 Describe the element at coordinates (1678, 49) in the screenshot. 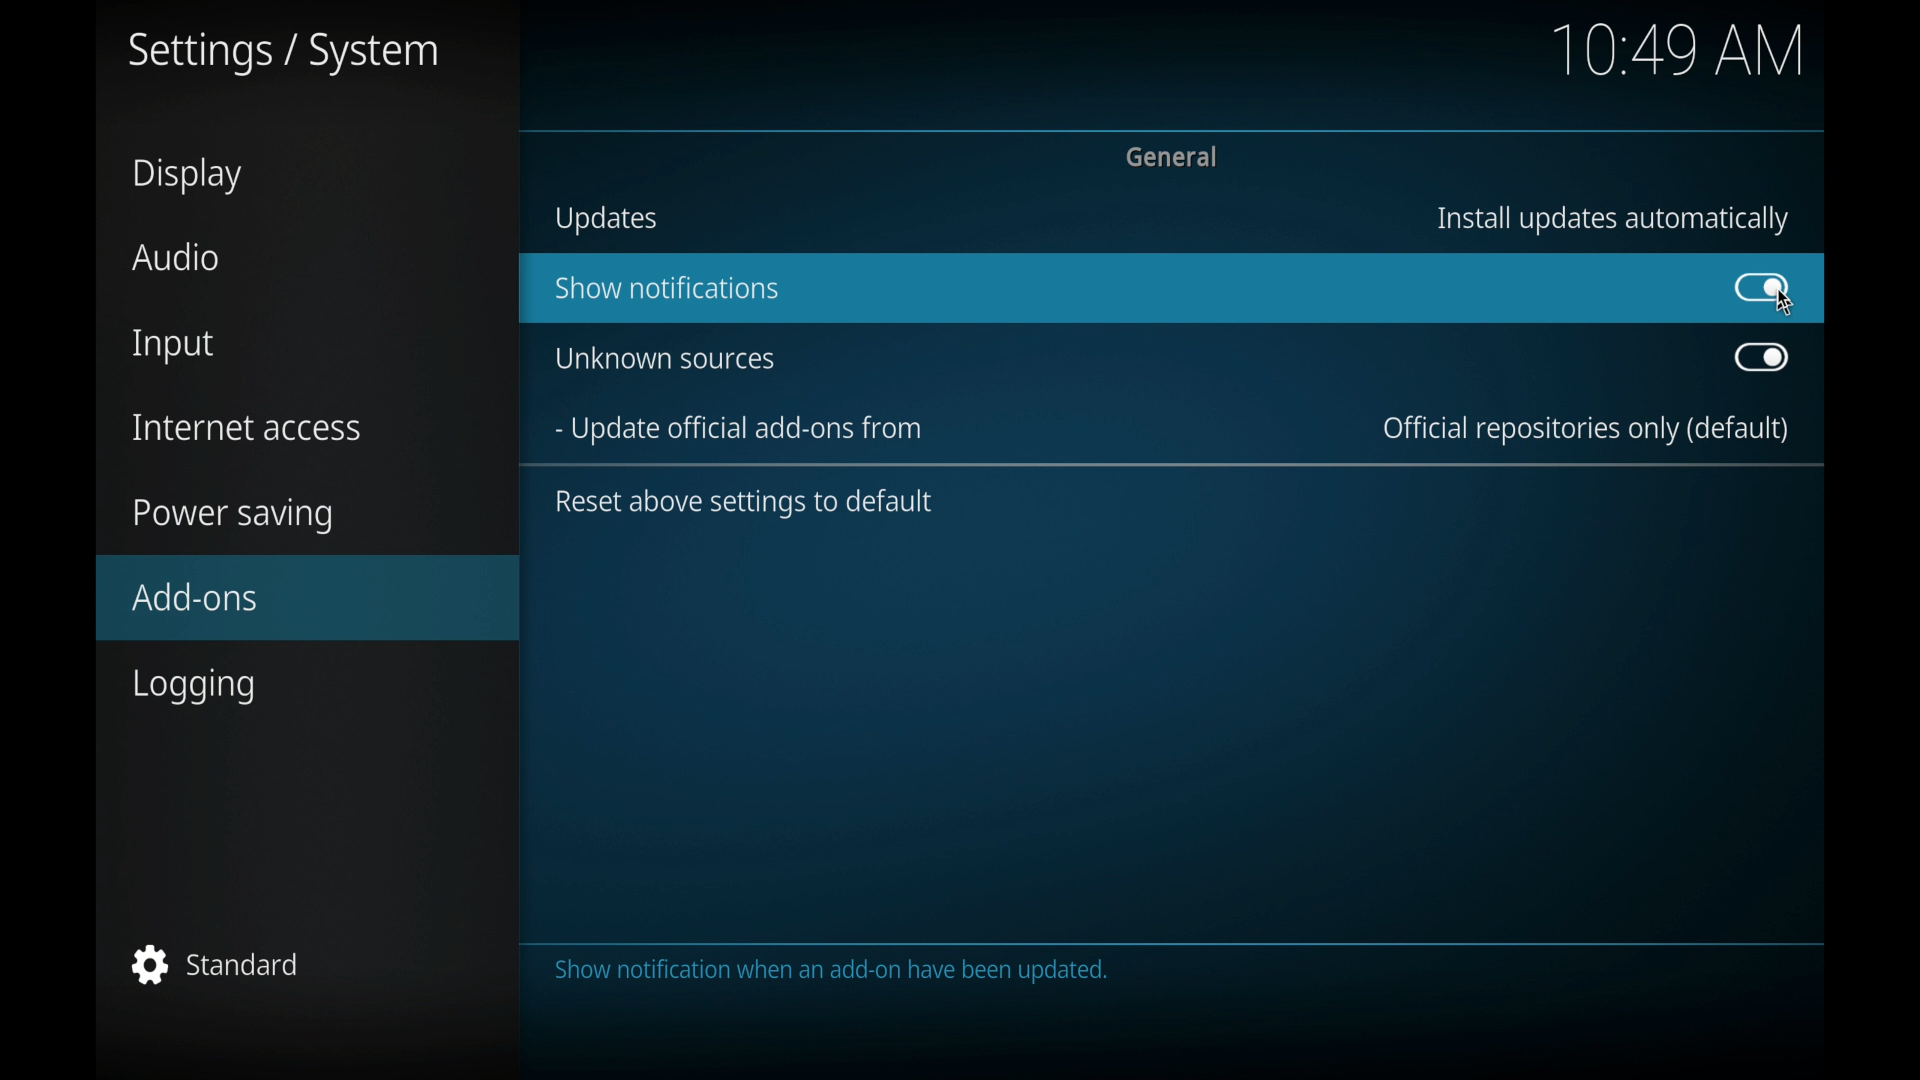

I see `10.48 am` at that location.